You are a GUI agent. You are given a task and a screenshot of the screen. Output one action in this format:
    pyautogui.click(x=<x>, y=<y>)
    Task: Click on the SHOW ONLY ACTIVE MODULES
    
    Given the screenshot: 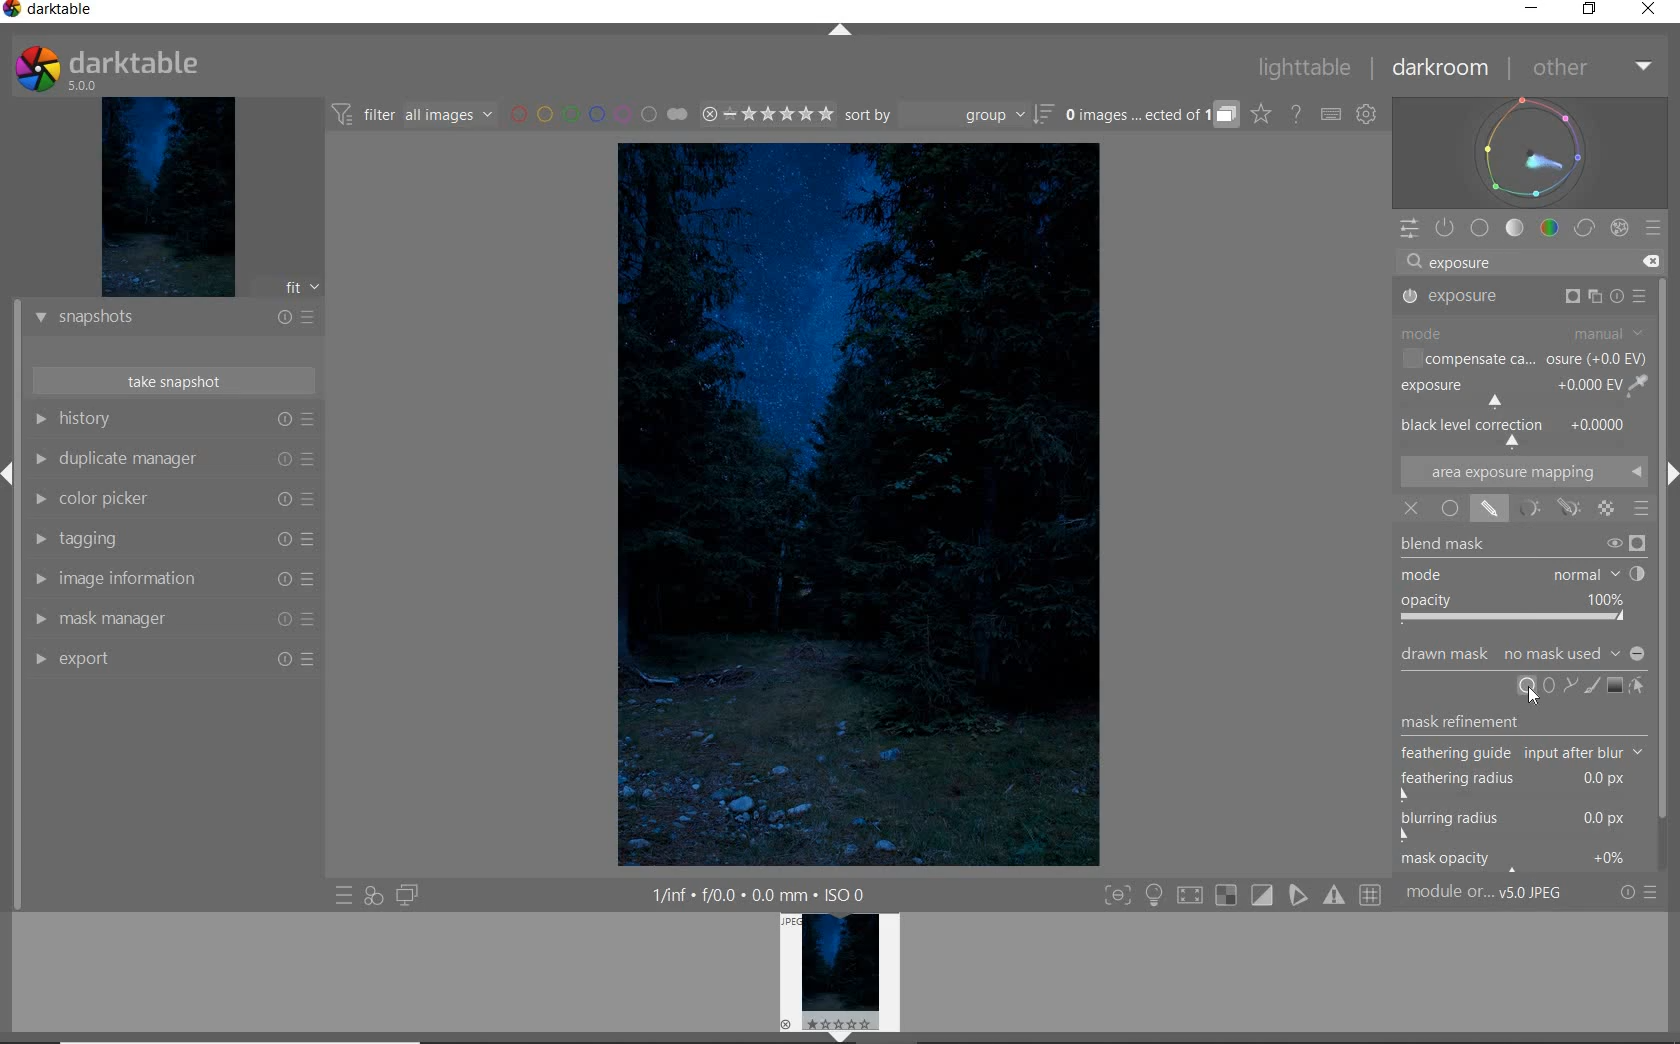 What is the action you would take?
    pyautogui.click(x=1445, y=228)
    